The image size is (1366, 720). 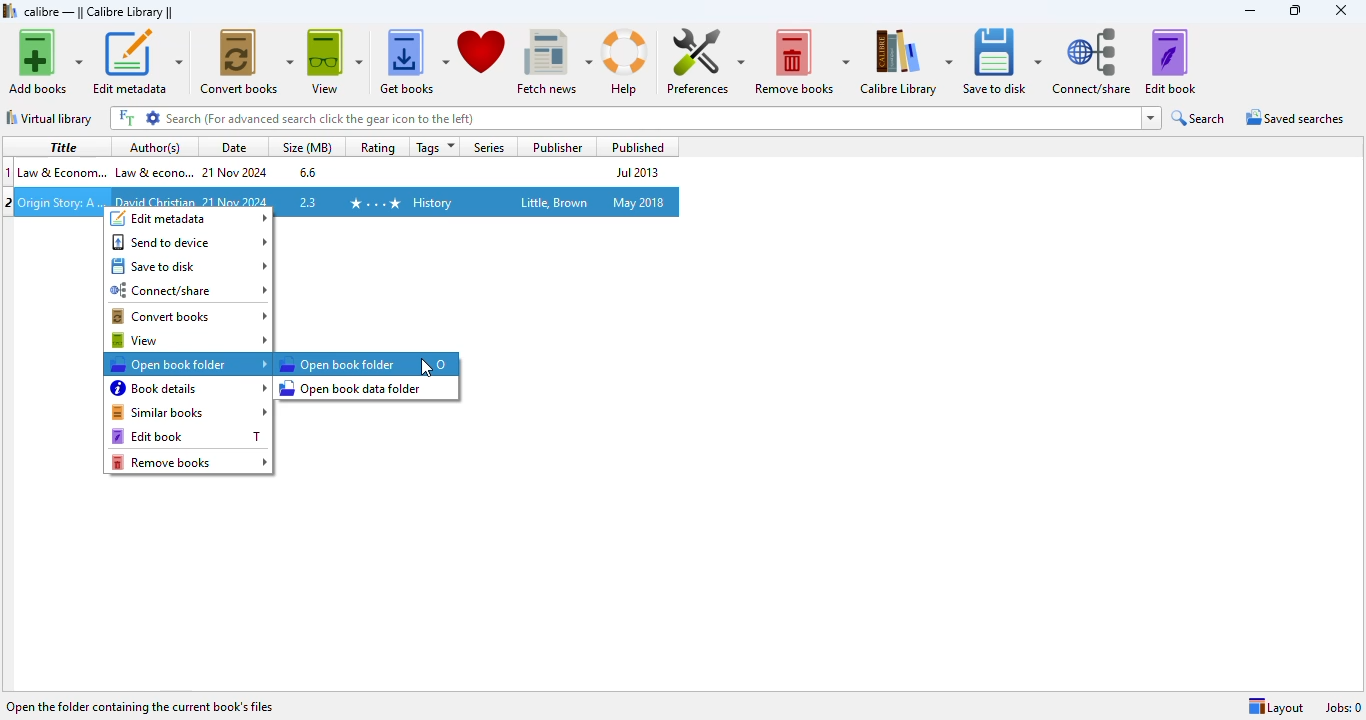 I want to click on jobs: 0, so click(x=1344, y=707).